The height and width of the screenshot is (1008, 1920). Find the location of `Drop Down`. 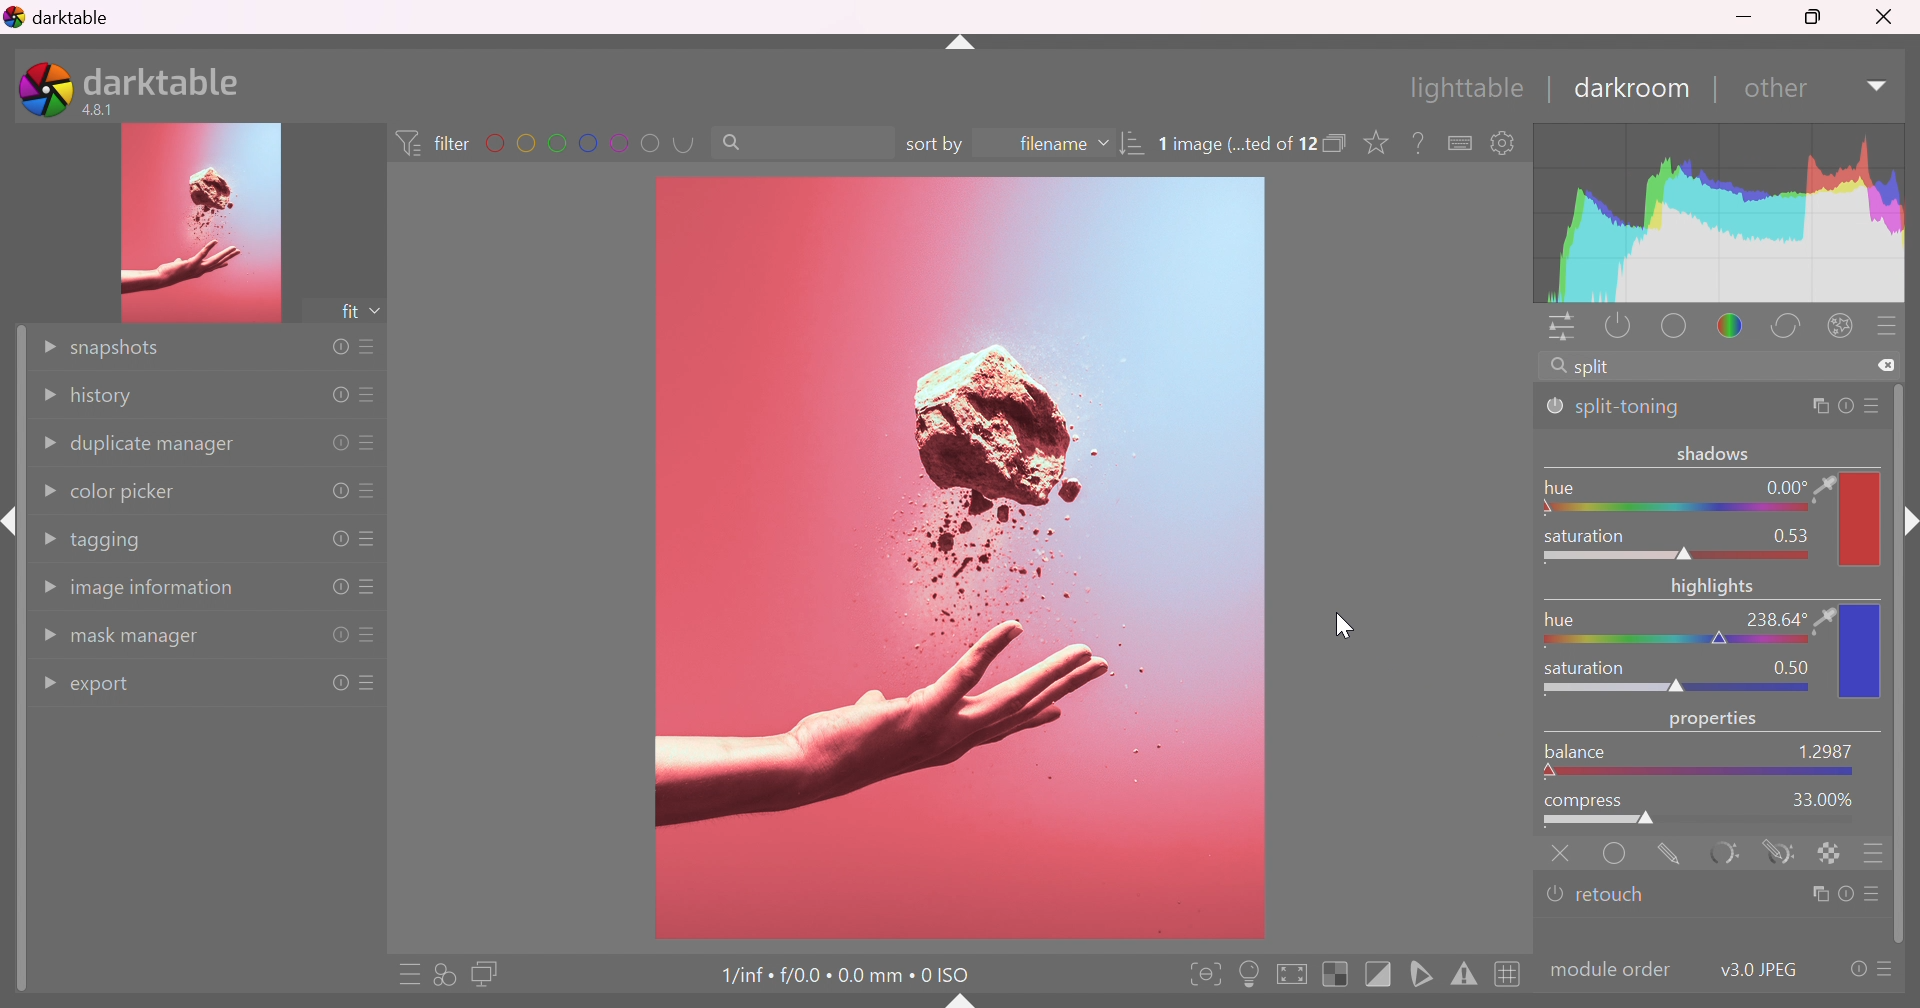

Drop Down is located at coordinates (47, 347).